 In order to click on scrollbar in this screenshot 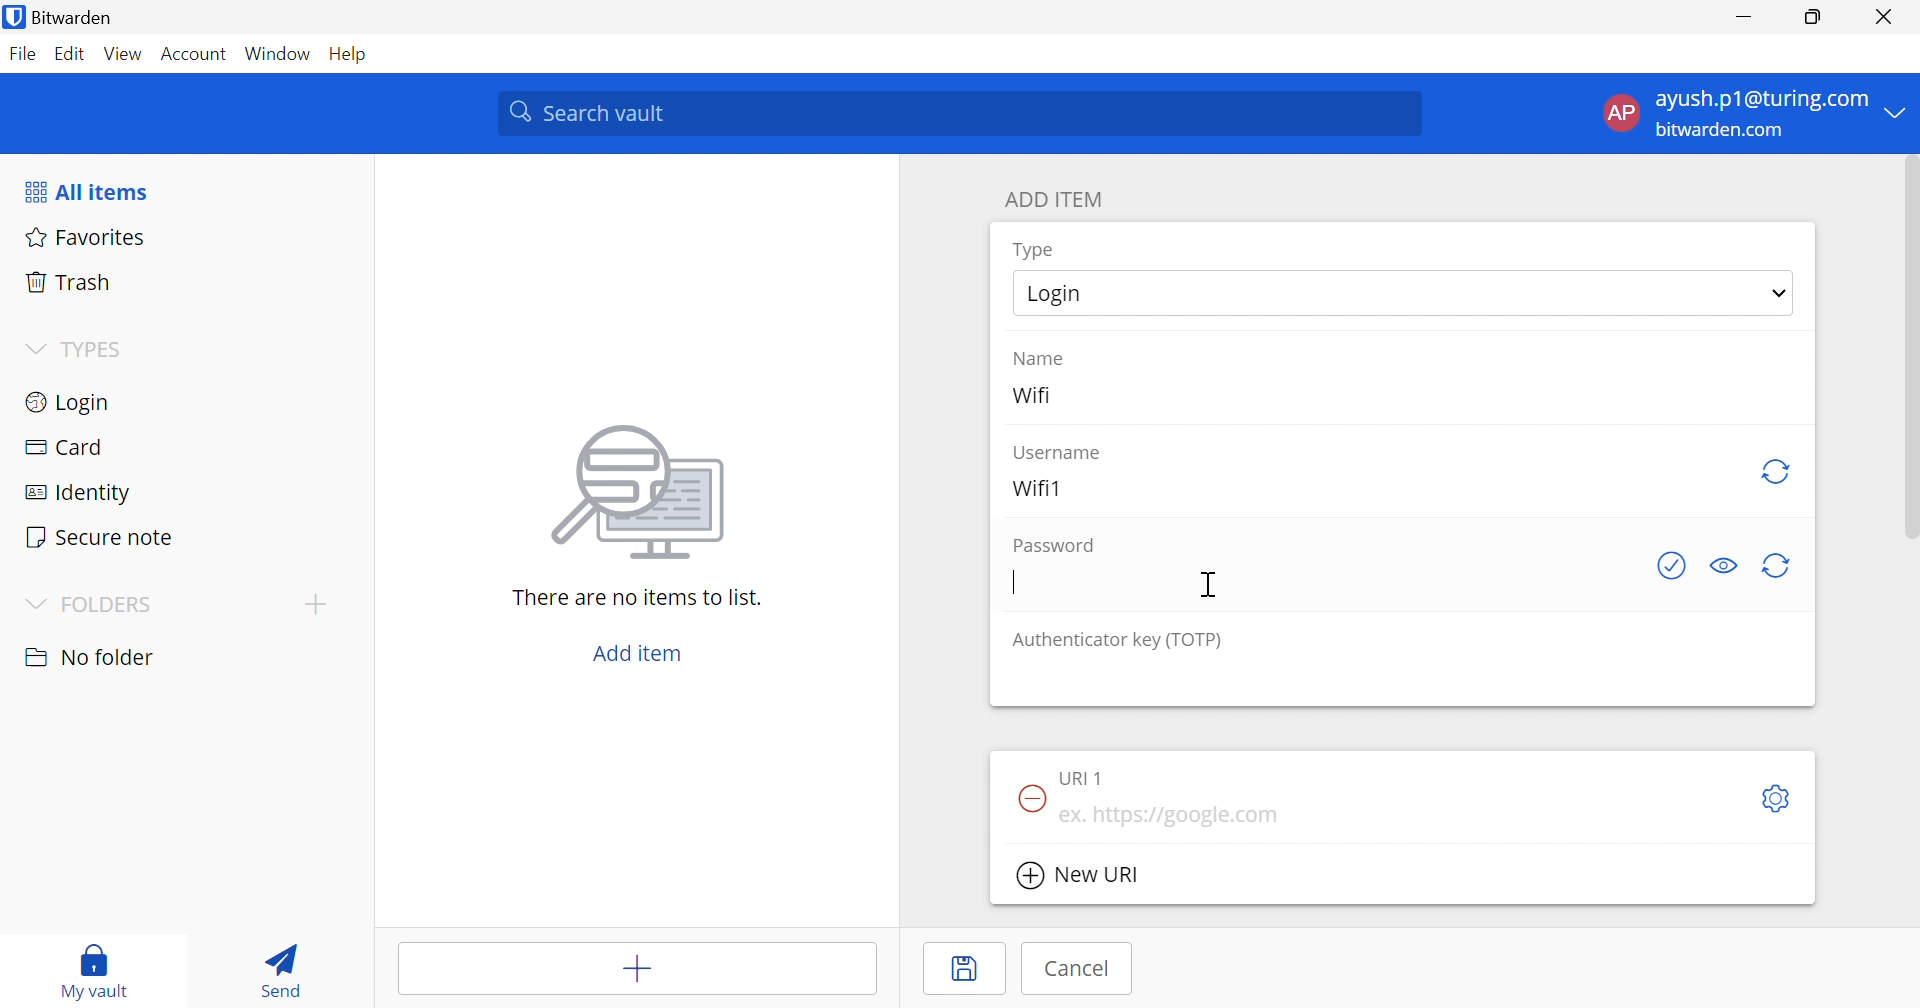, I will do `click(1908, 347)`.